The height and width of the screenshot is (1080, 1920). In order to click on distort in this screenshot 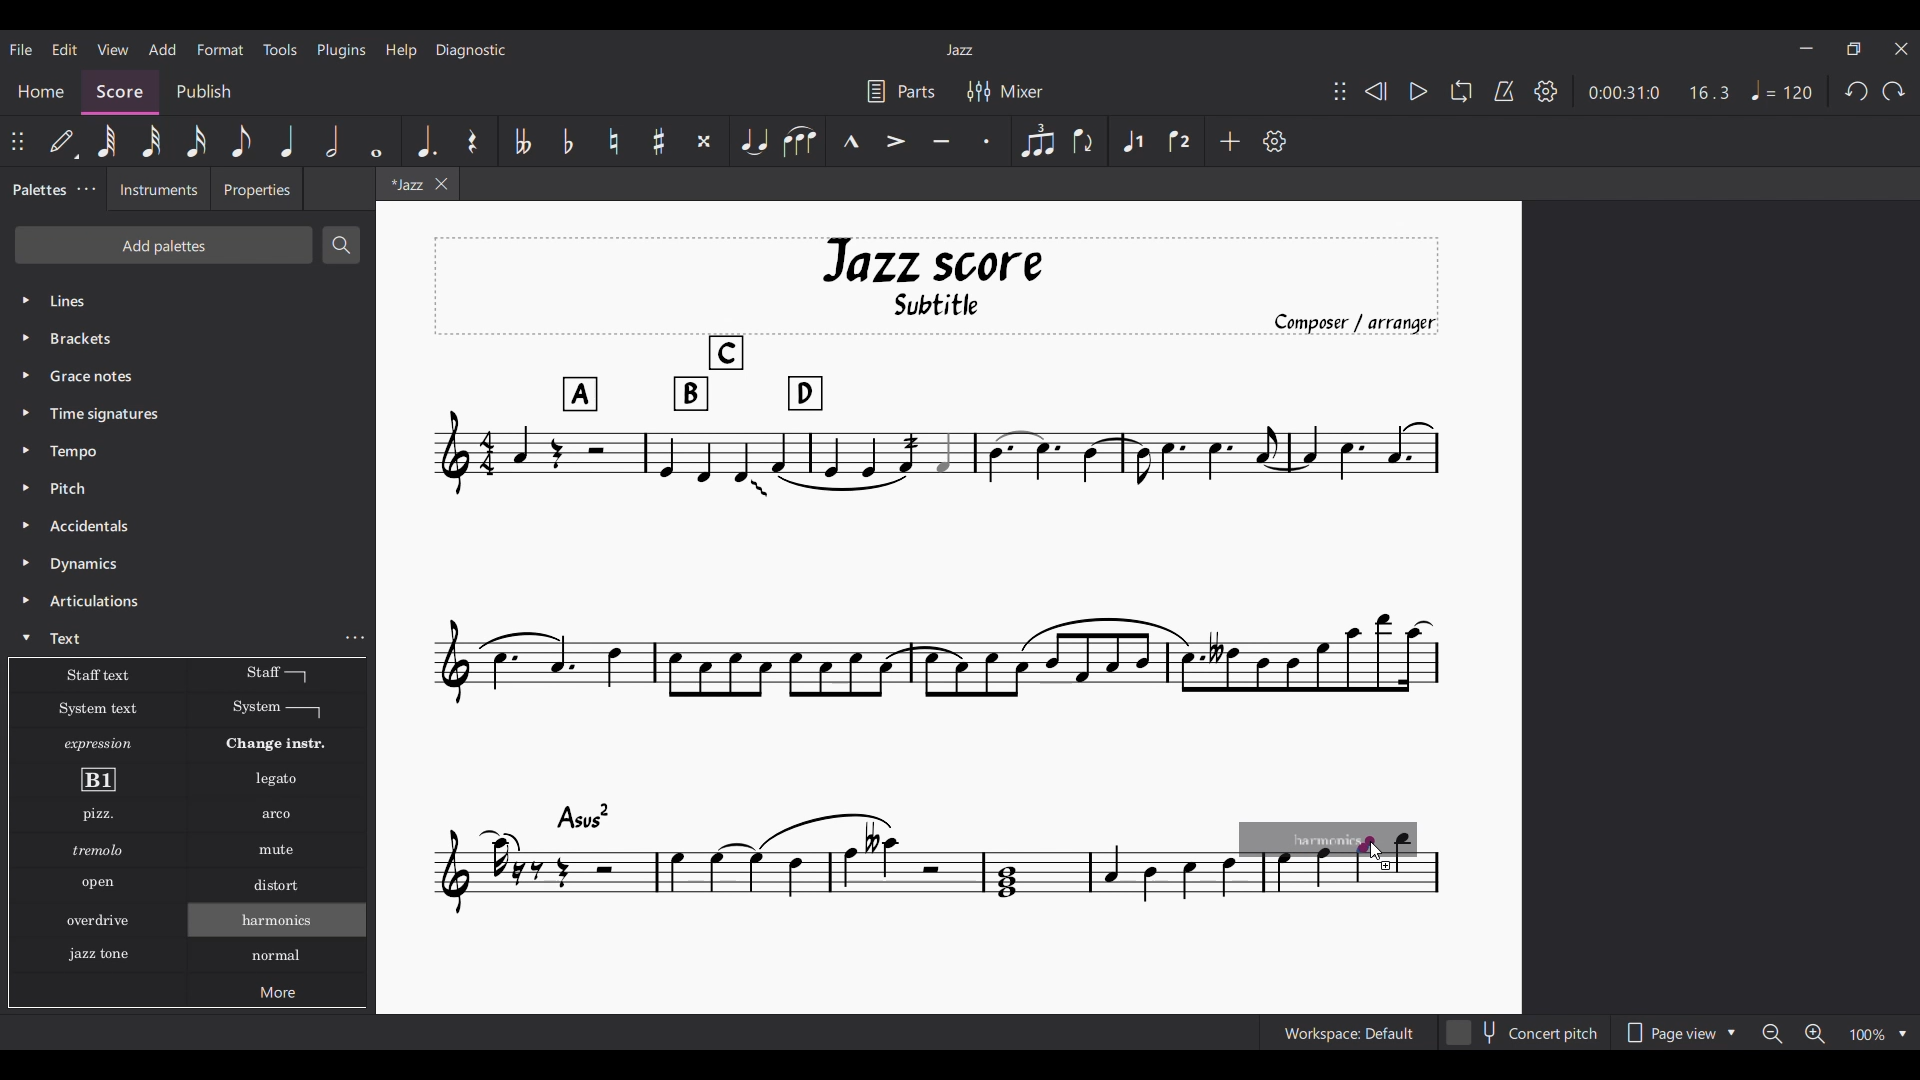, I will do `click(275, 885)`.